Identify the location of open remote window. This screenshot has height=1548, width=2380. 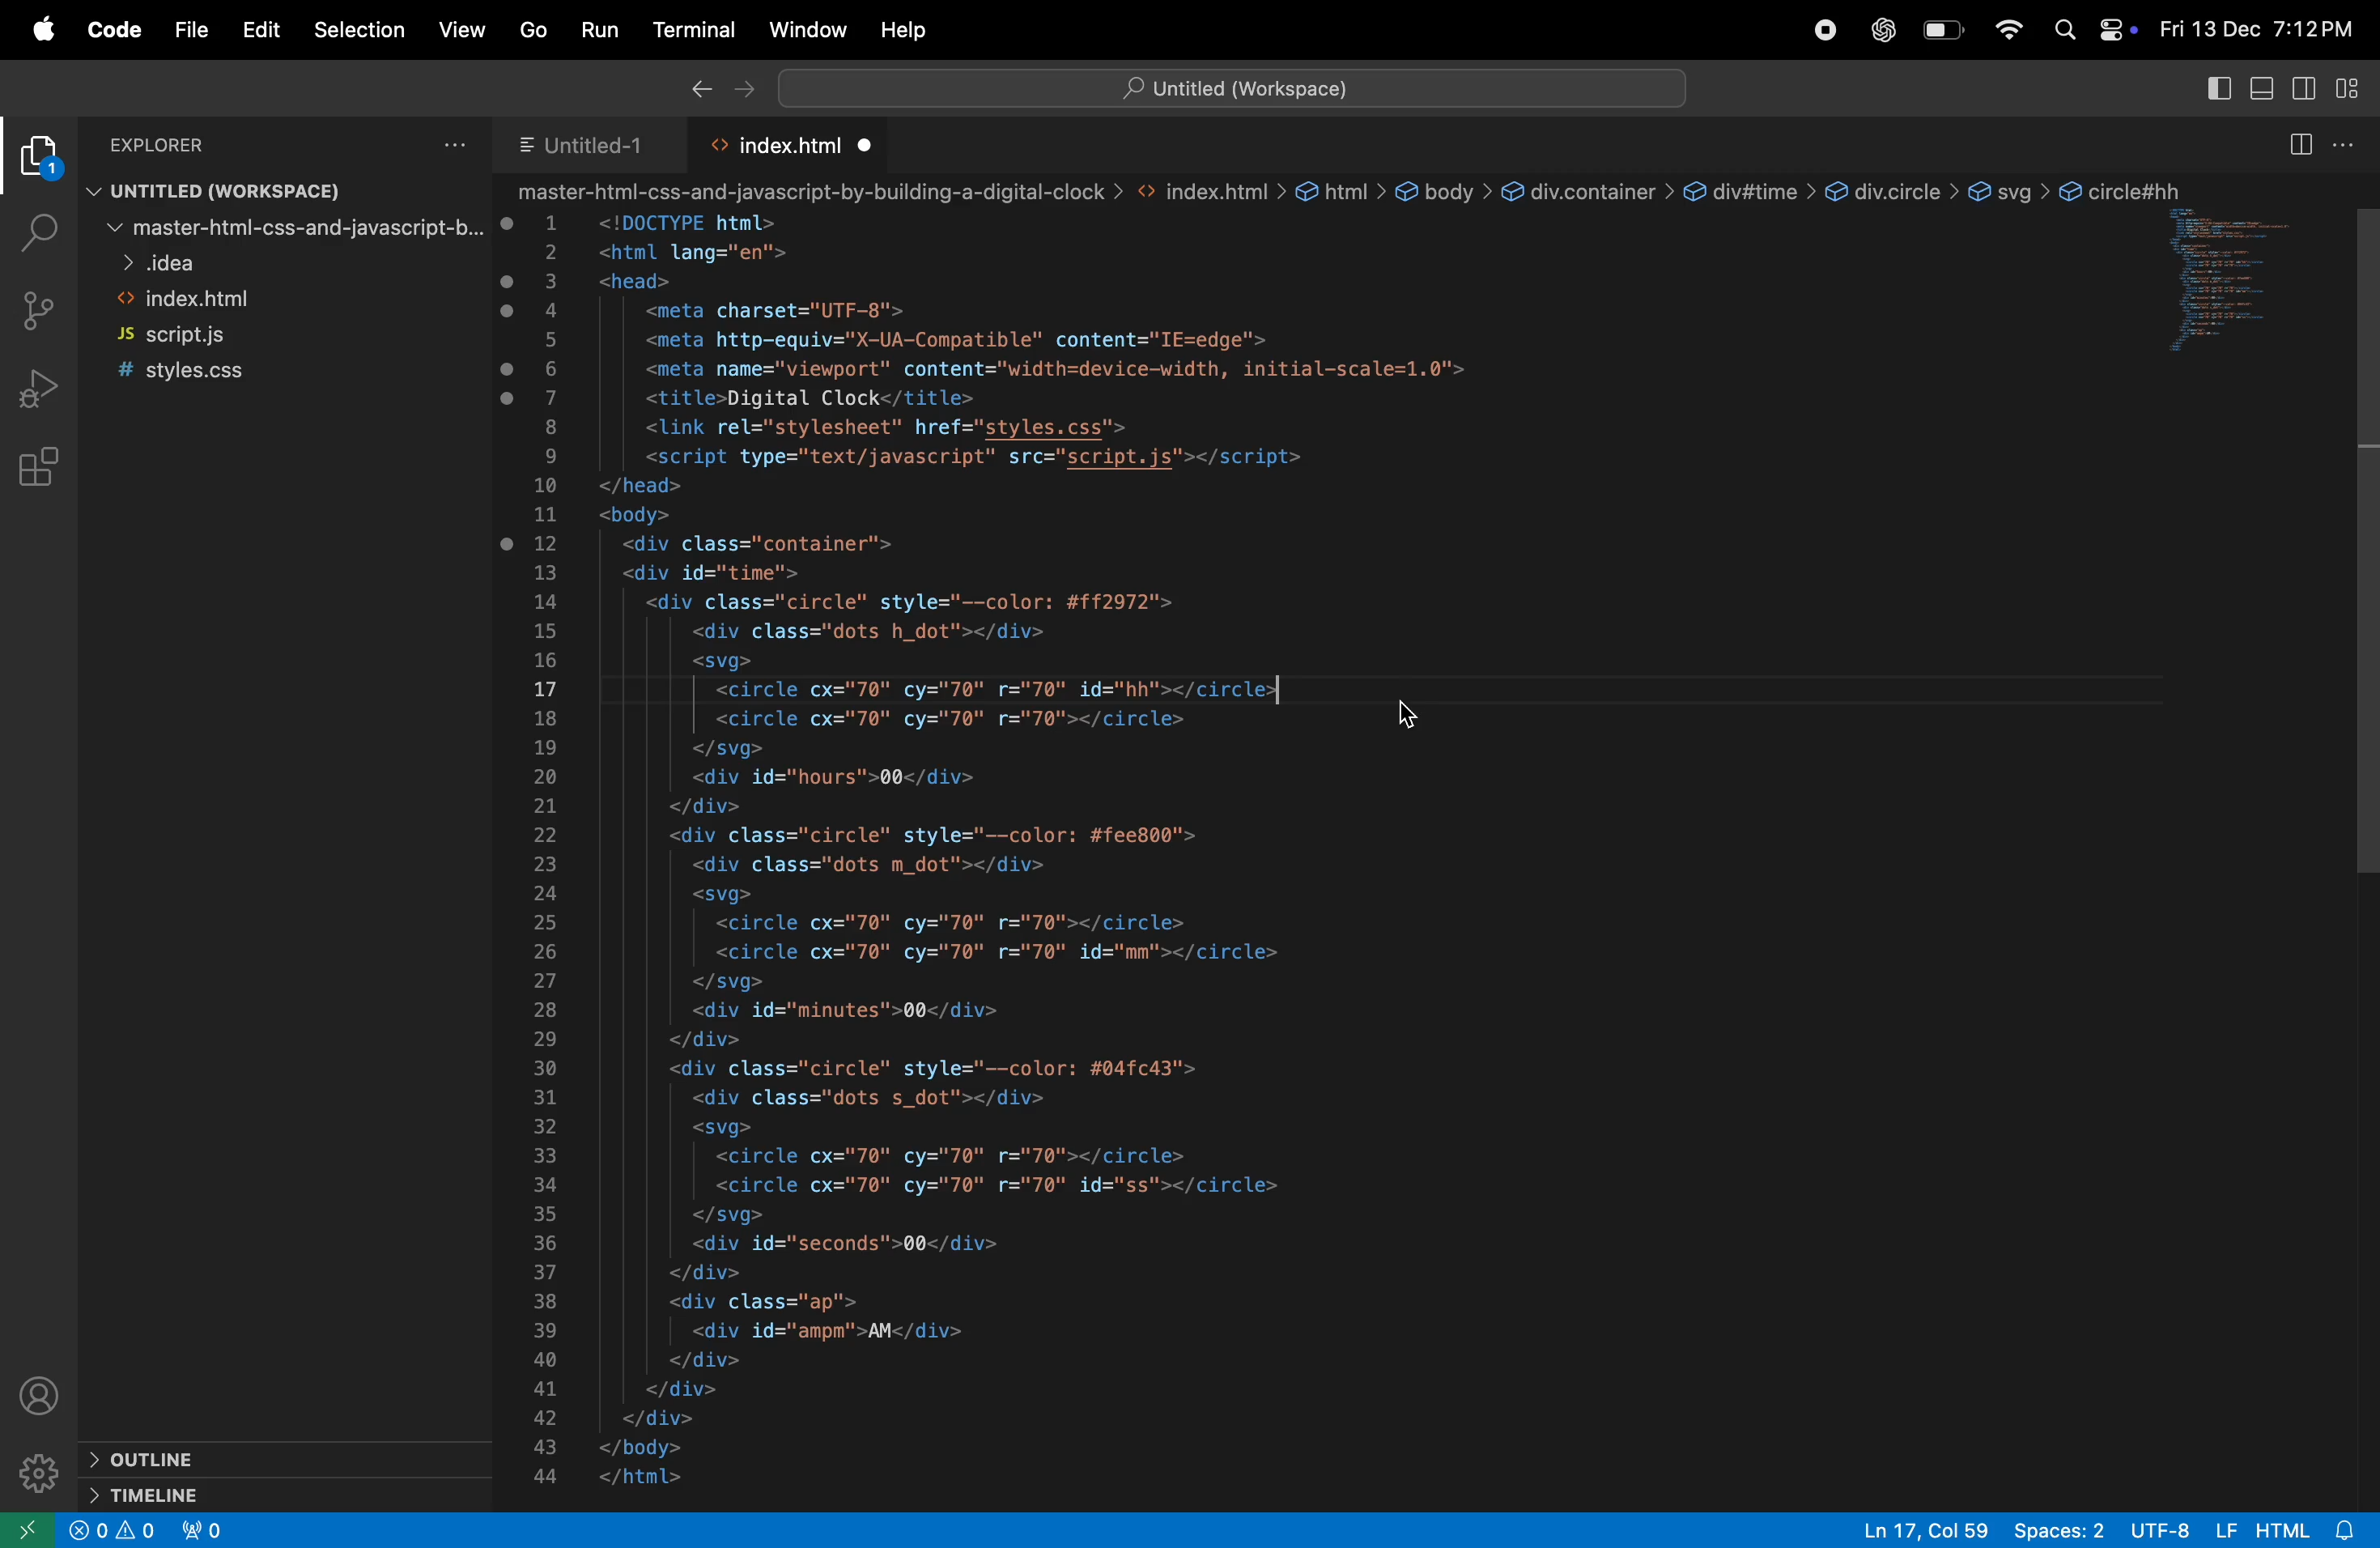
(30, 1530).